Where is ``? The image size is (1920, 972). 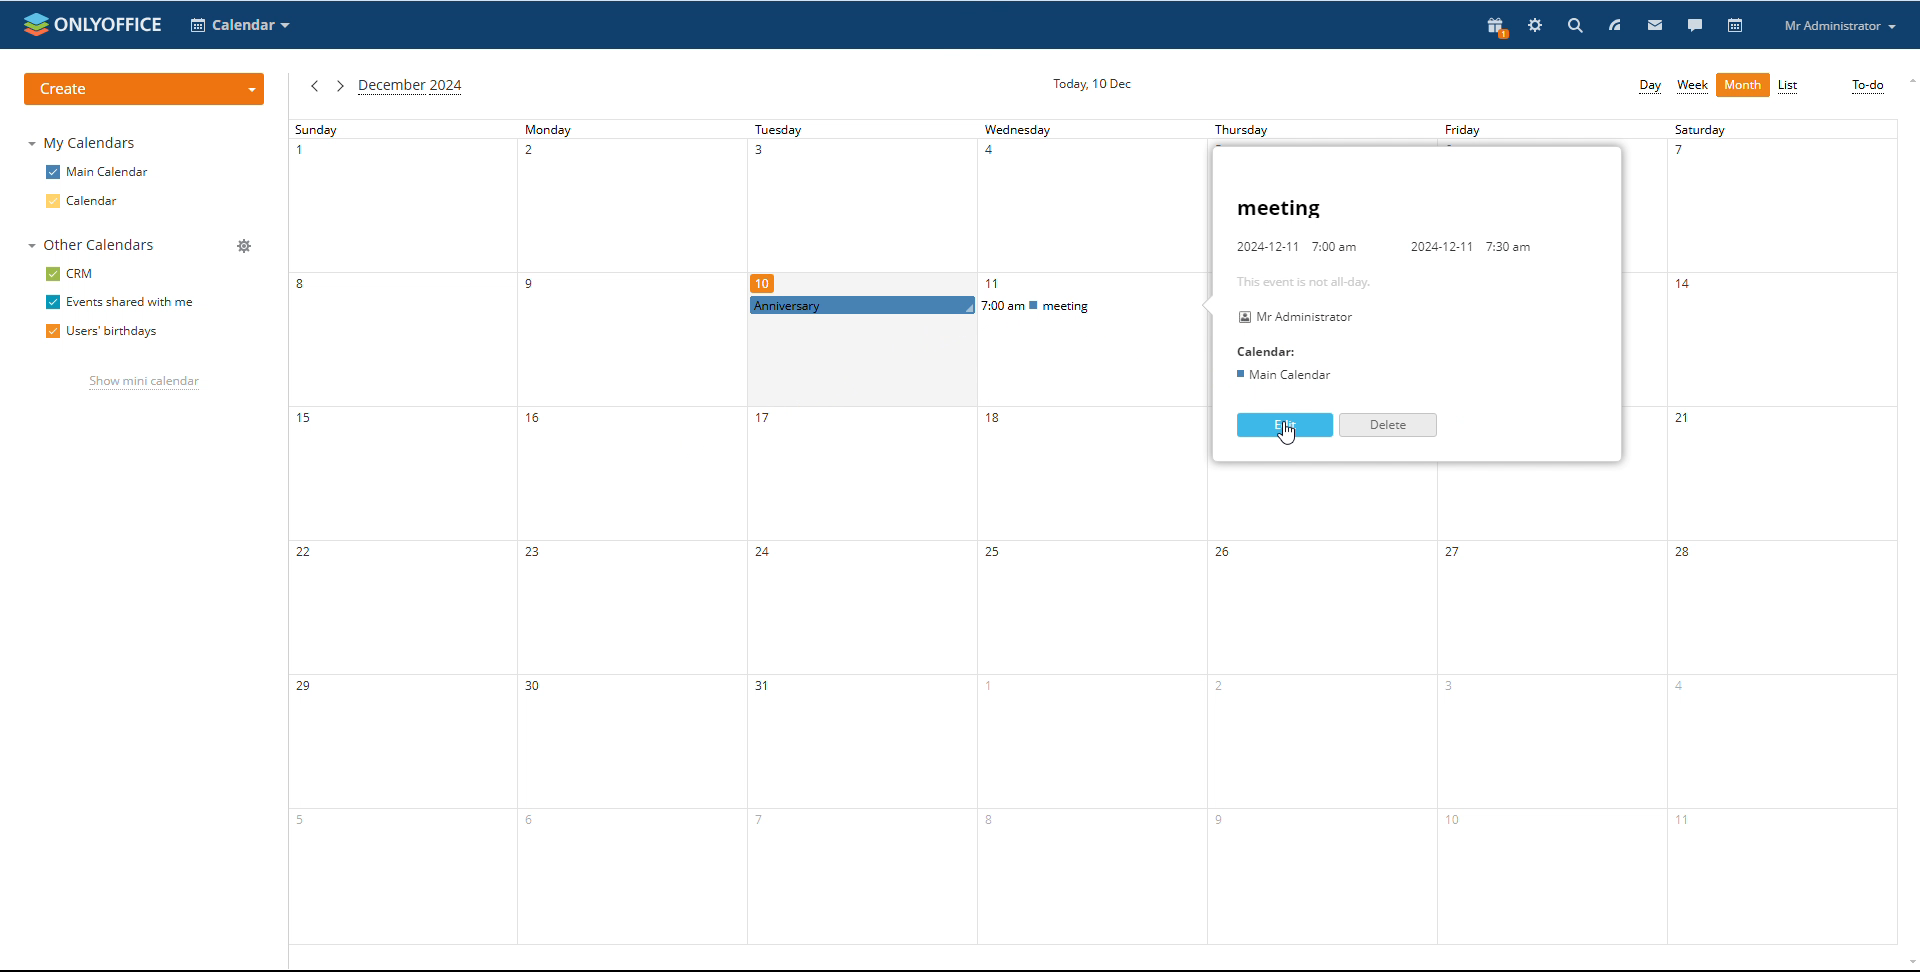
 is located at coordinates (1540, 130).